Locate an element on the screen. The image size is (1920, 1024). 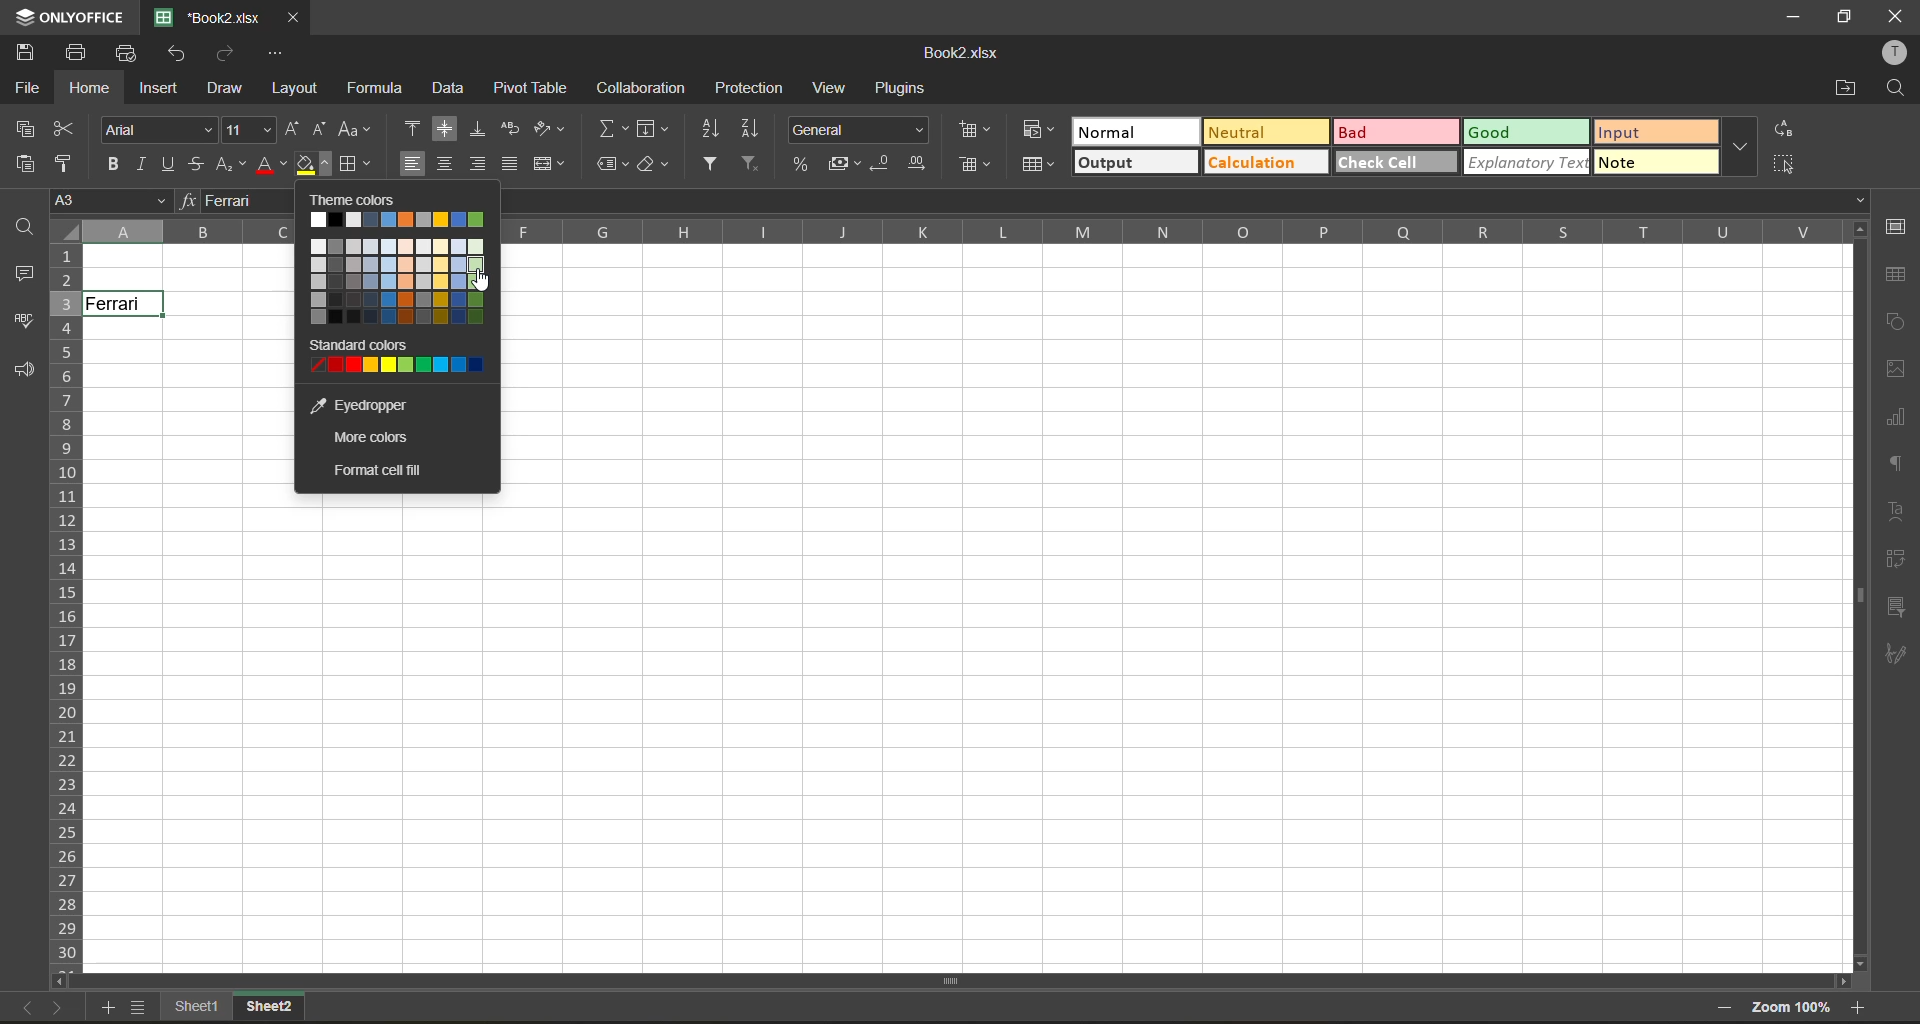
italic is located at coordinates (146, 162).